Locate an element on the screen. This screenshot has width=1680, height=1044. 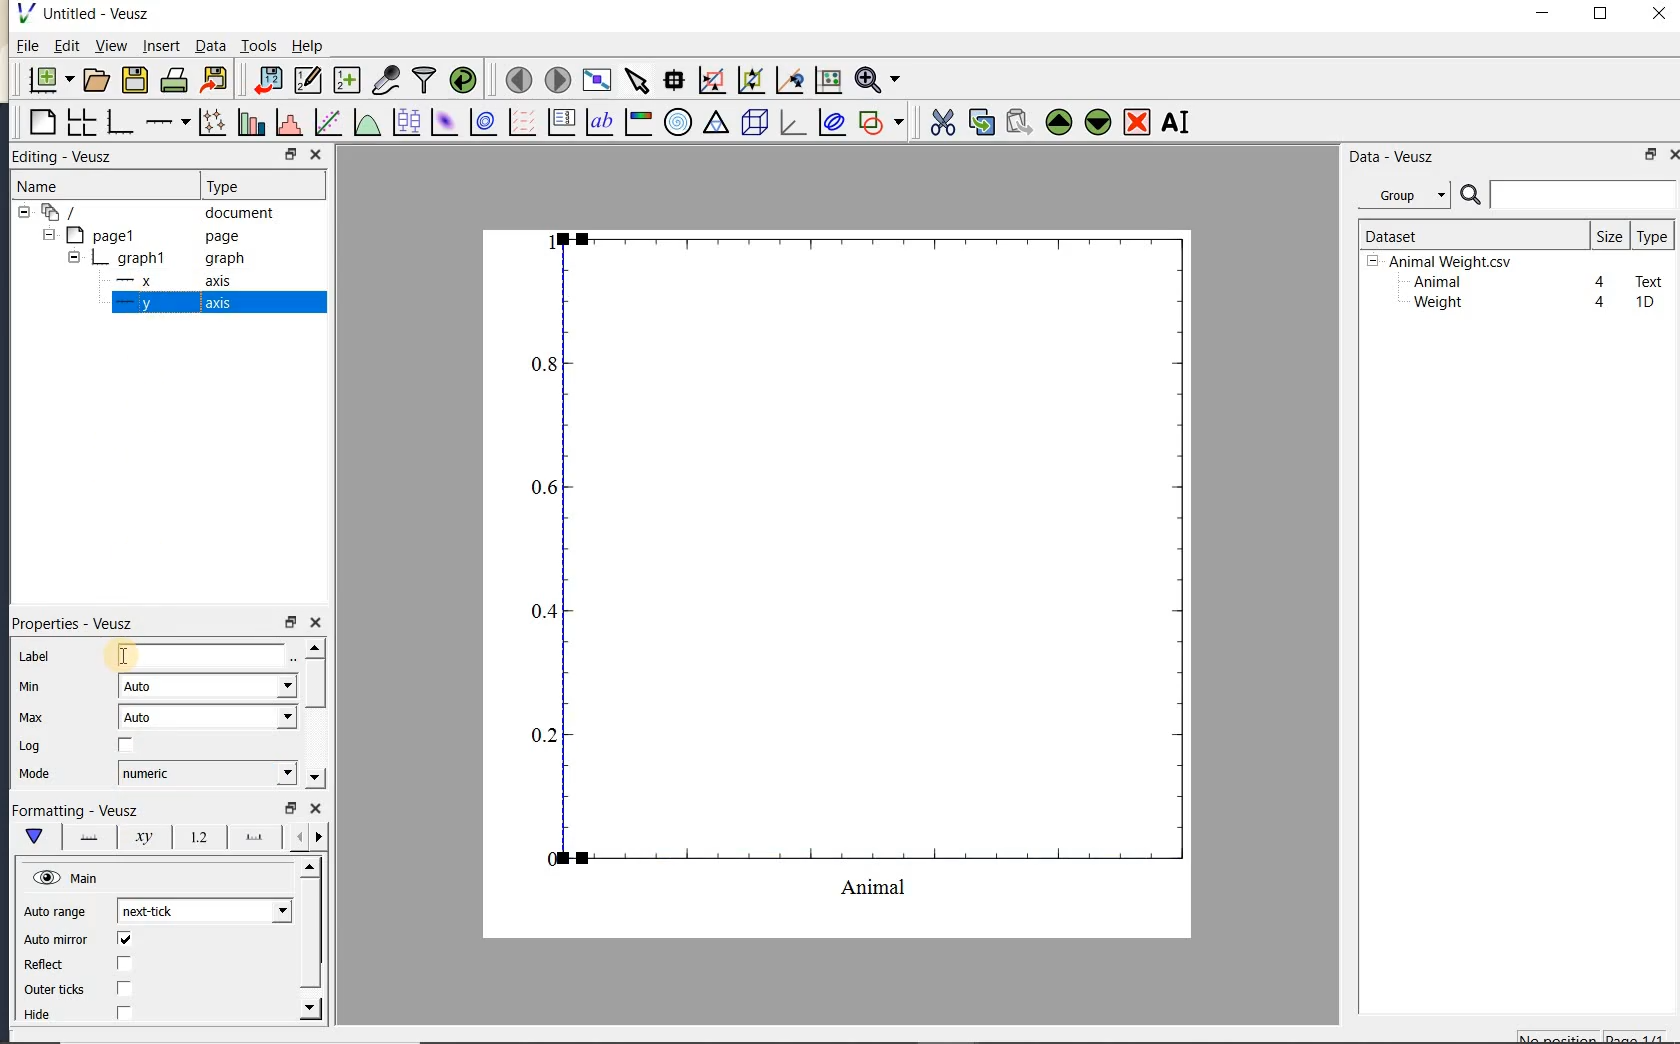
restore is located at coordinates (289, 808).